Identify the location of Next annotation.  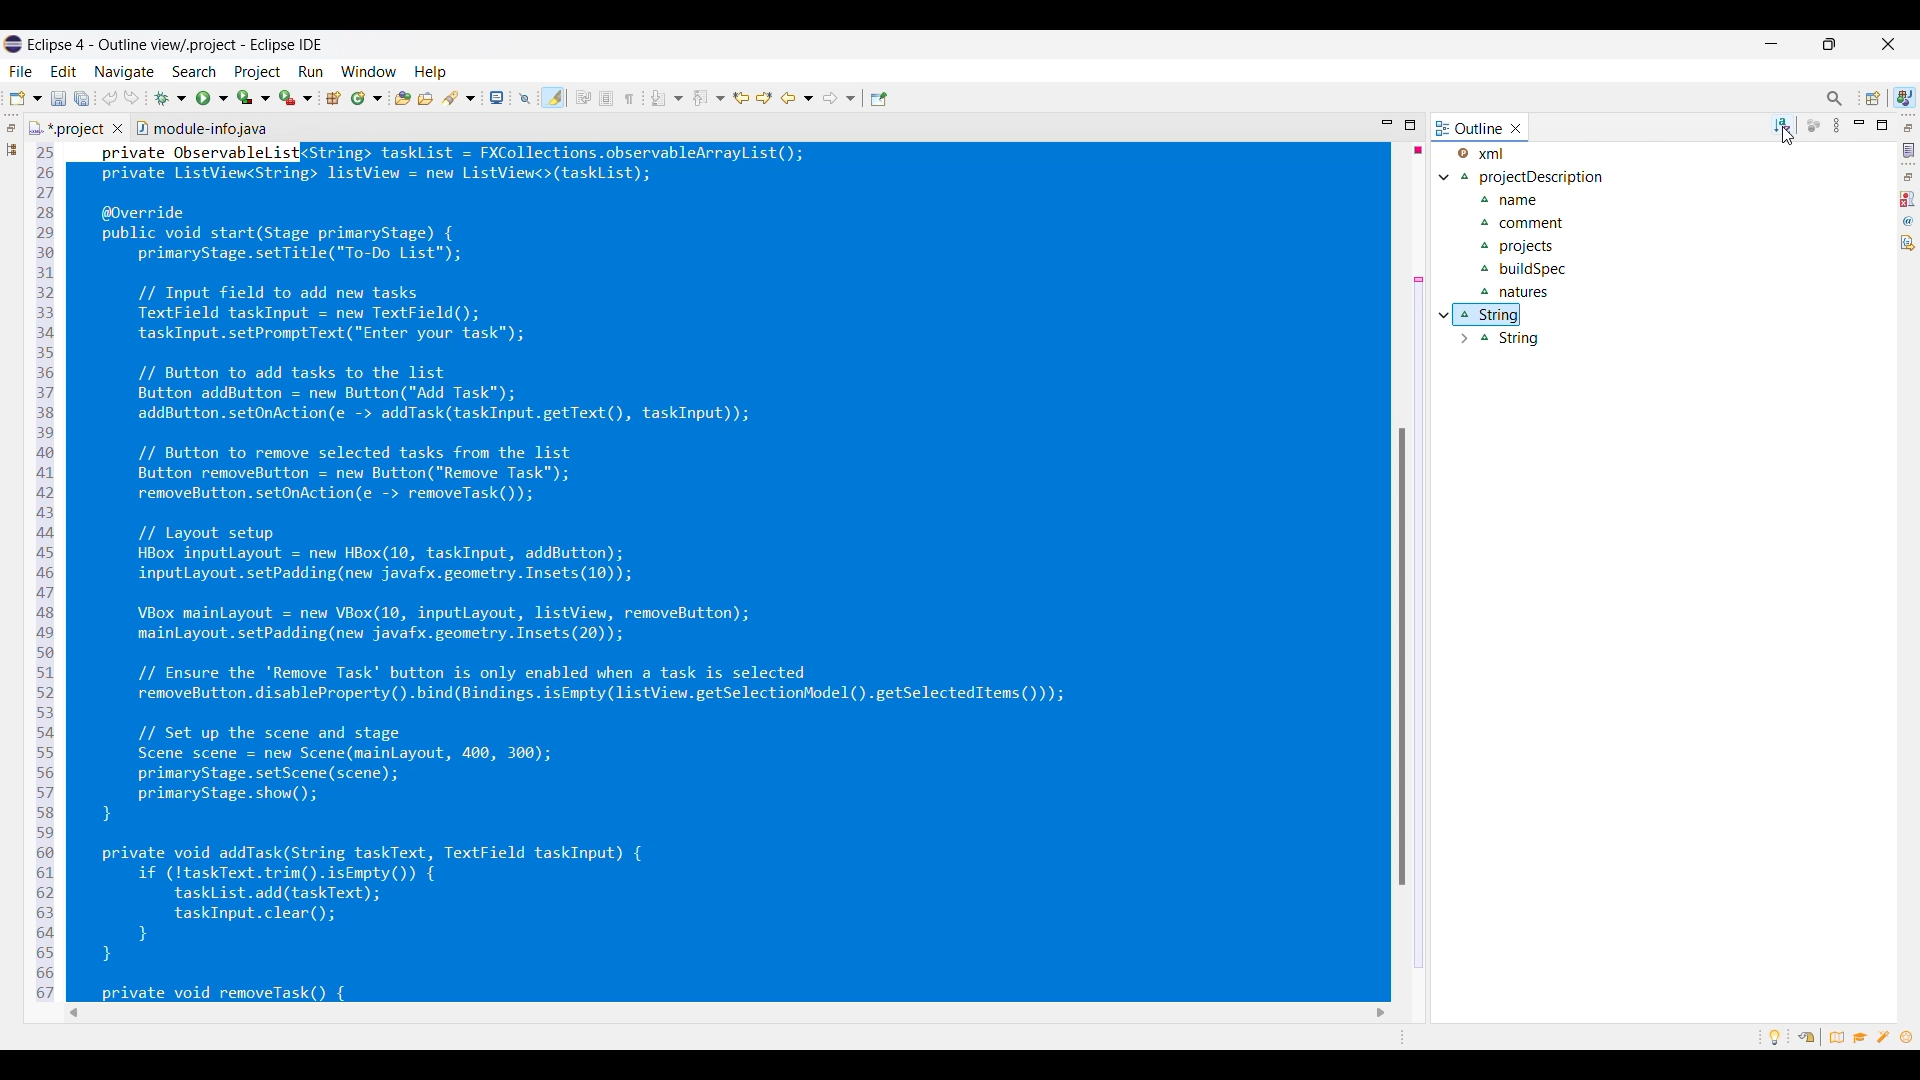
(666, 98).